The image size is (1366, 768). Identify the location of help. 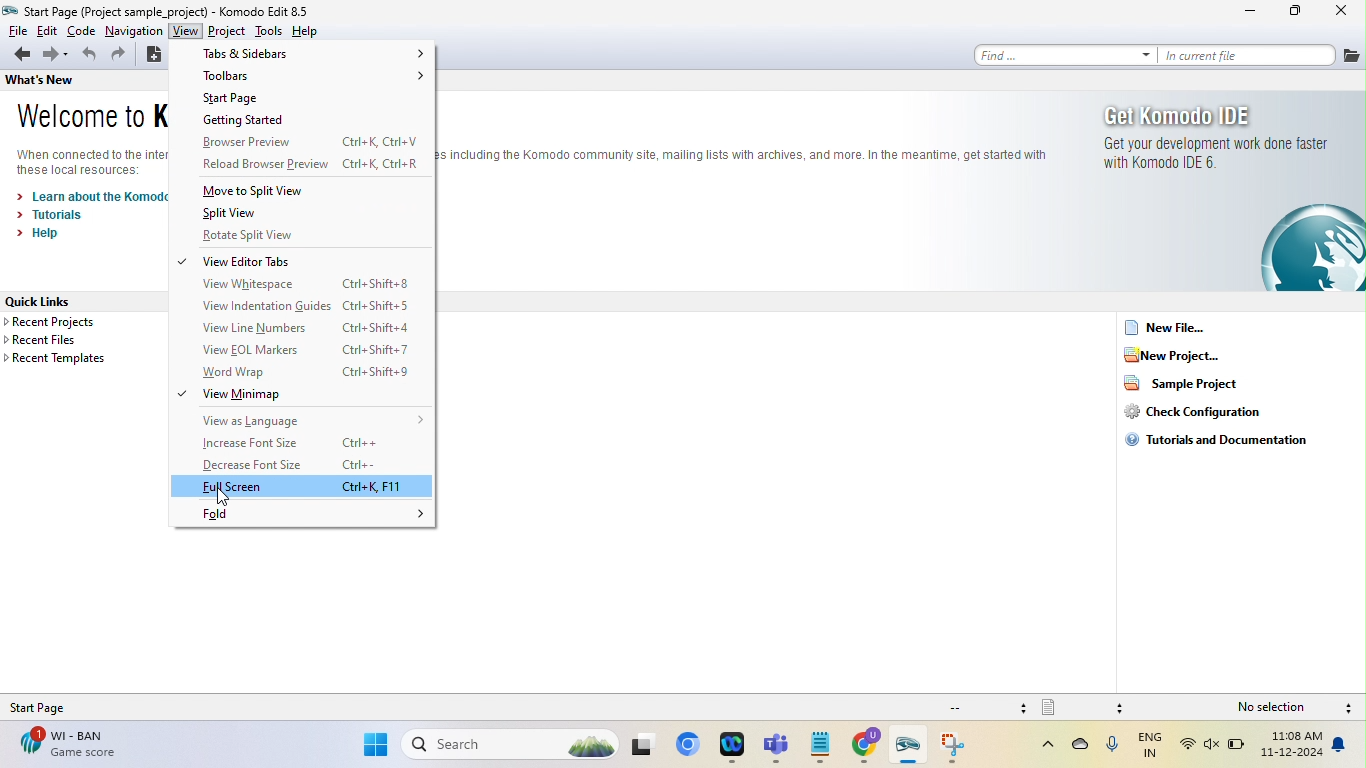
(312, 31).